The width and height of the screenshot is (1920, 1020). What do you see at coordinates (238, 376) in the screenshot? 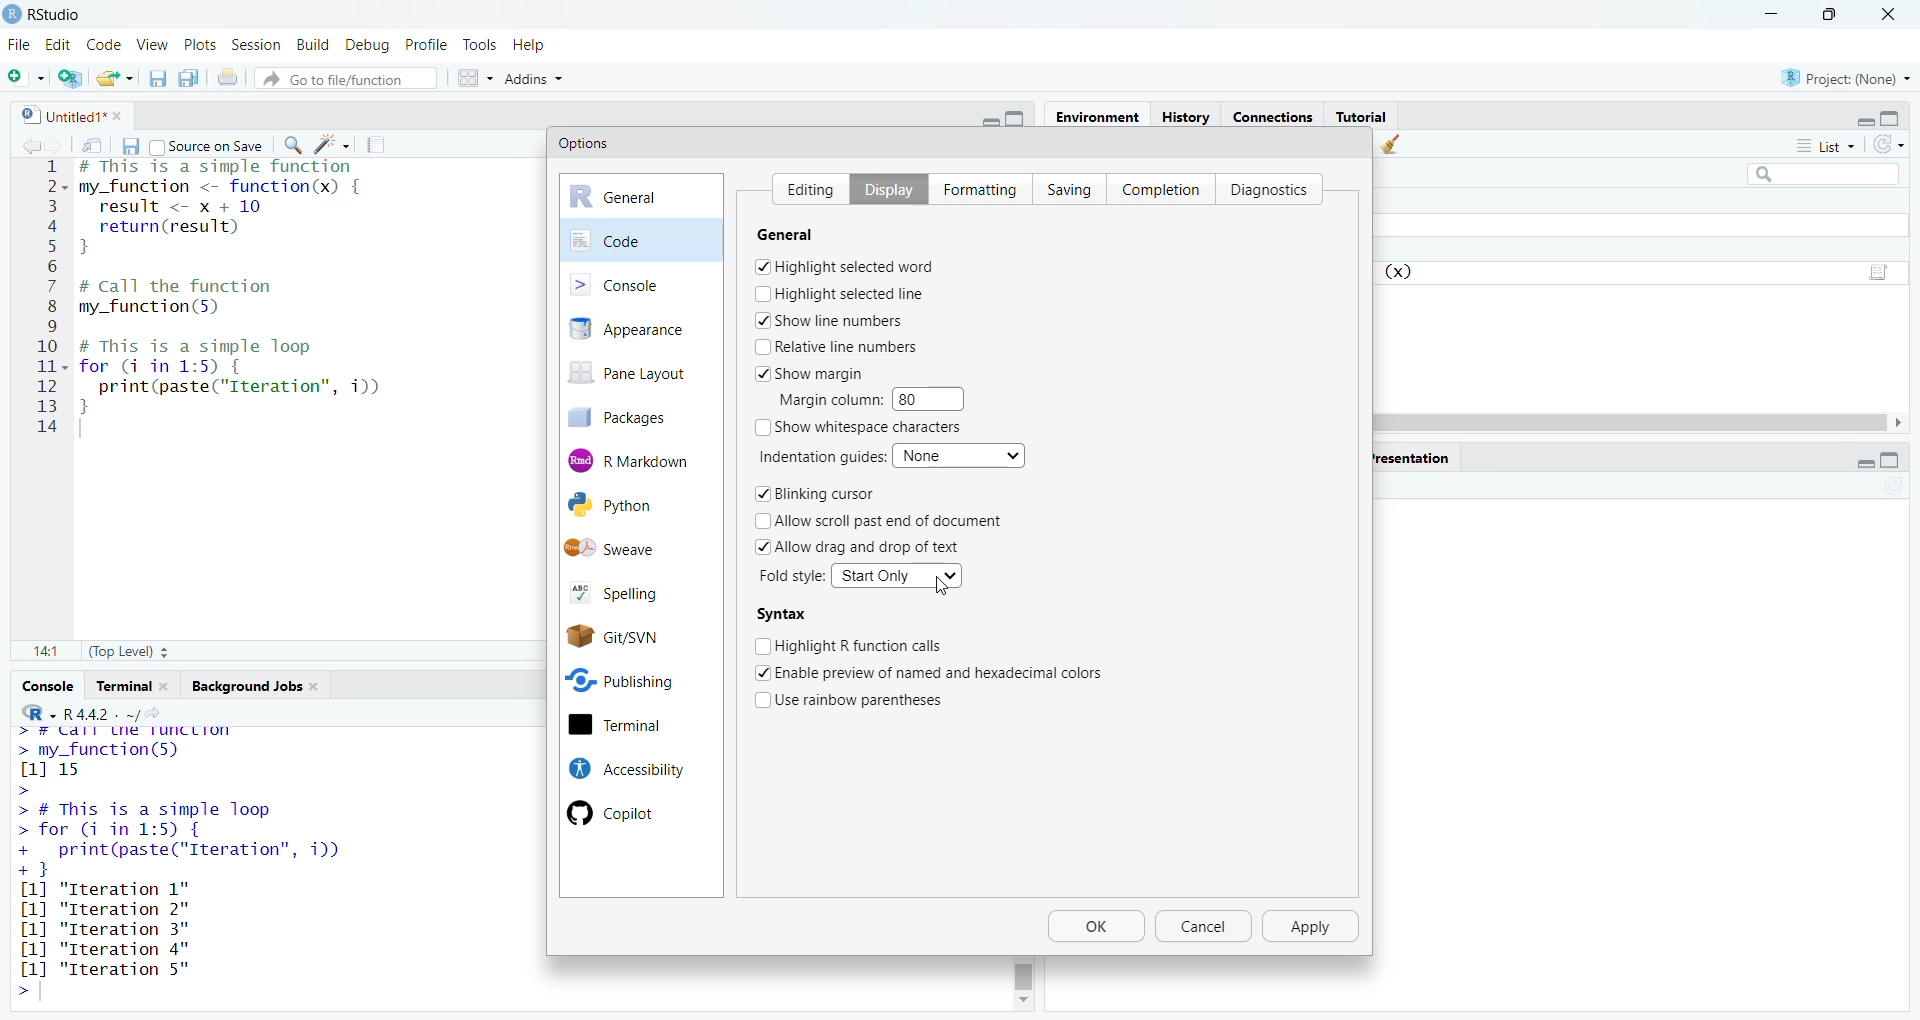
I see `code of a simple loop` at bounding box center [238, 376].